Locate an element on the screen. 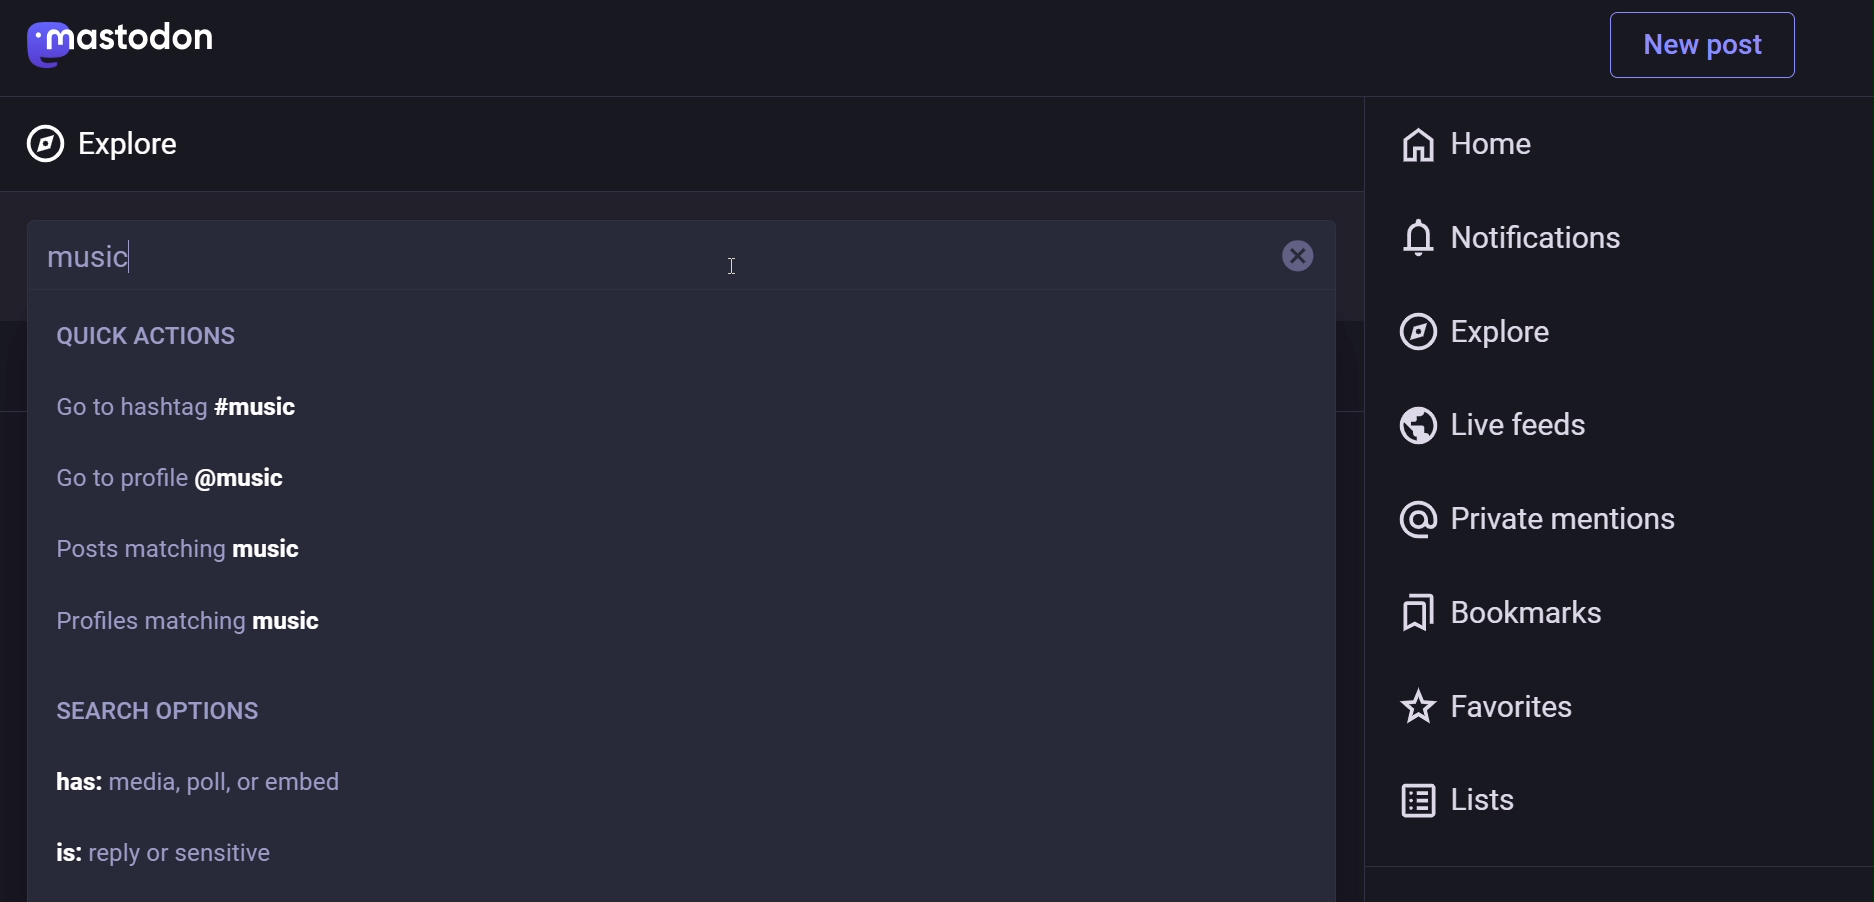 This screenshot has width=1874, height=902. quick action is located at coordinates (148, 339).